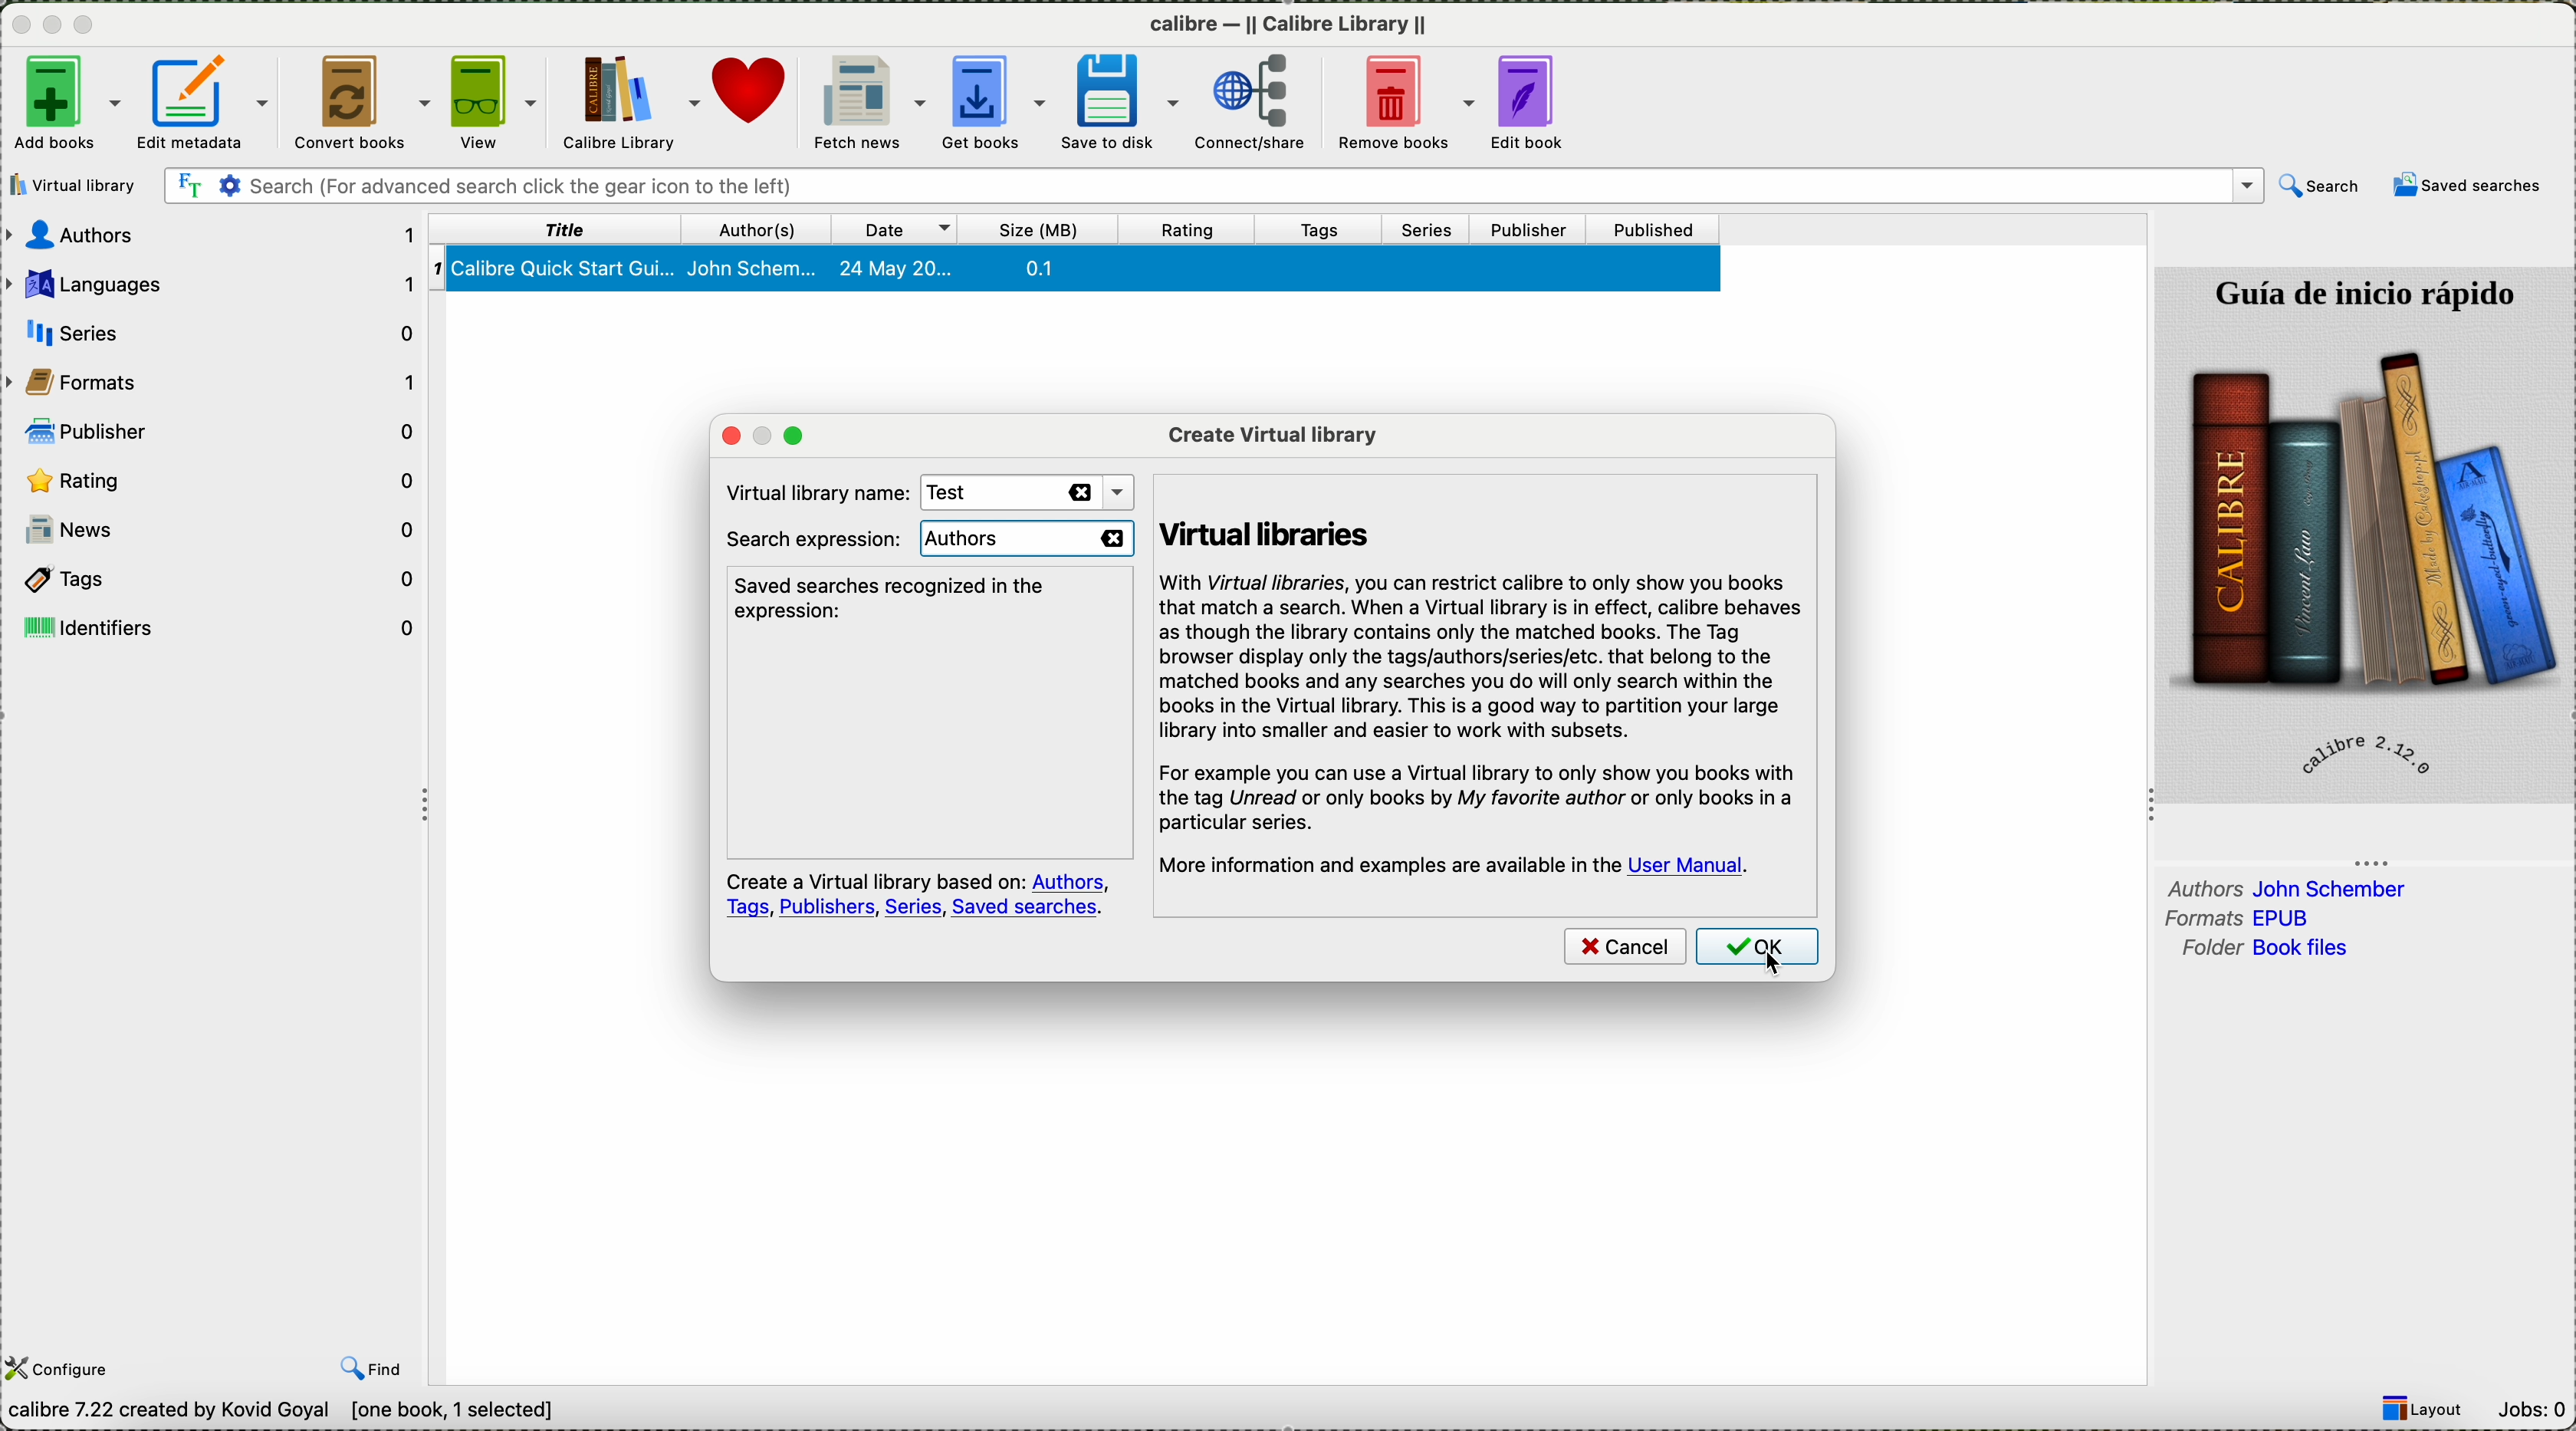  What do you see at coordinates (1534, 230) in the screenshot?
I see `publisher` at bounding box center [1534, 230].